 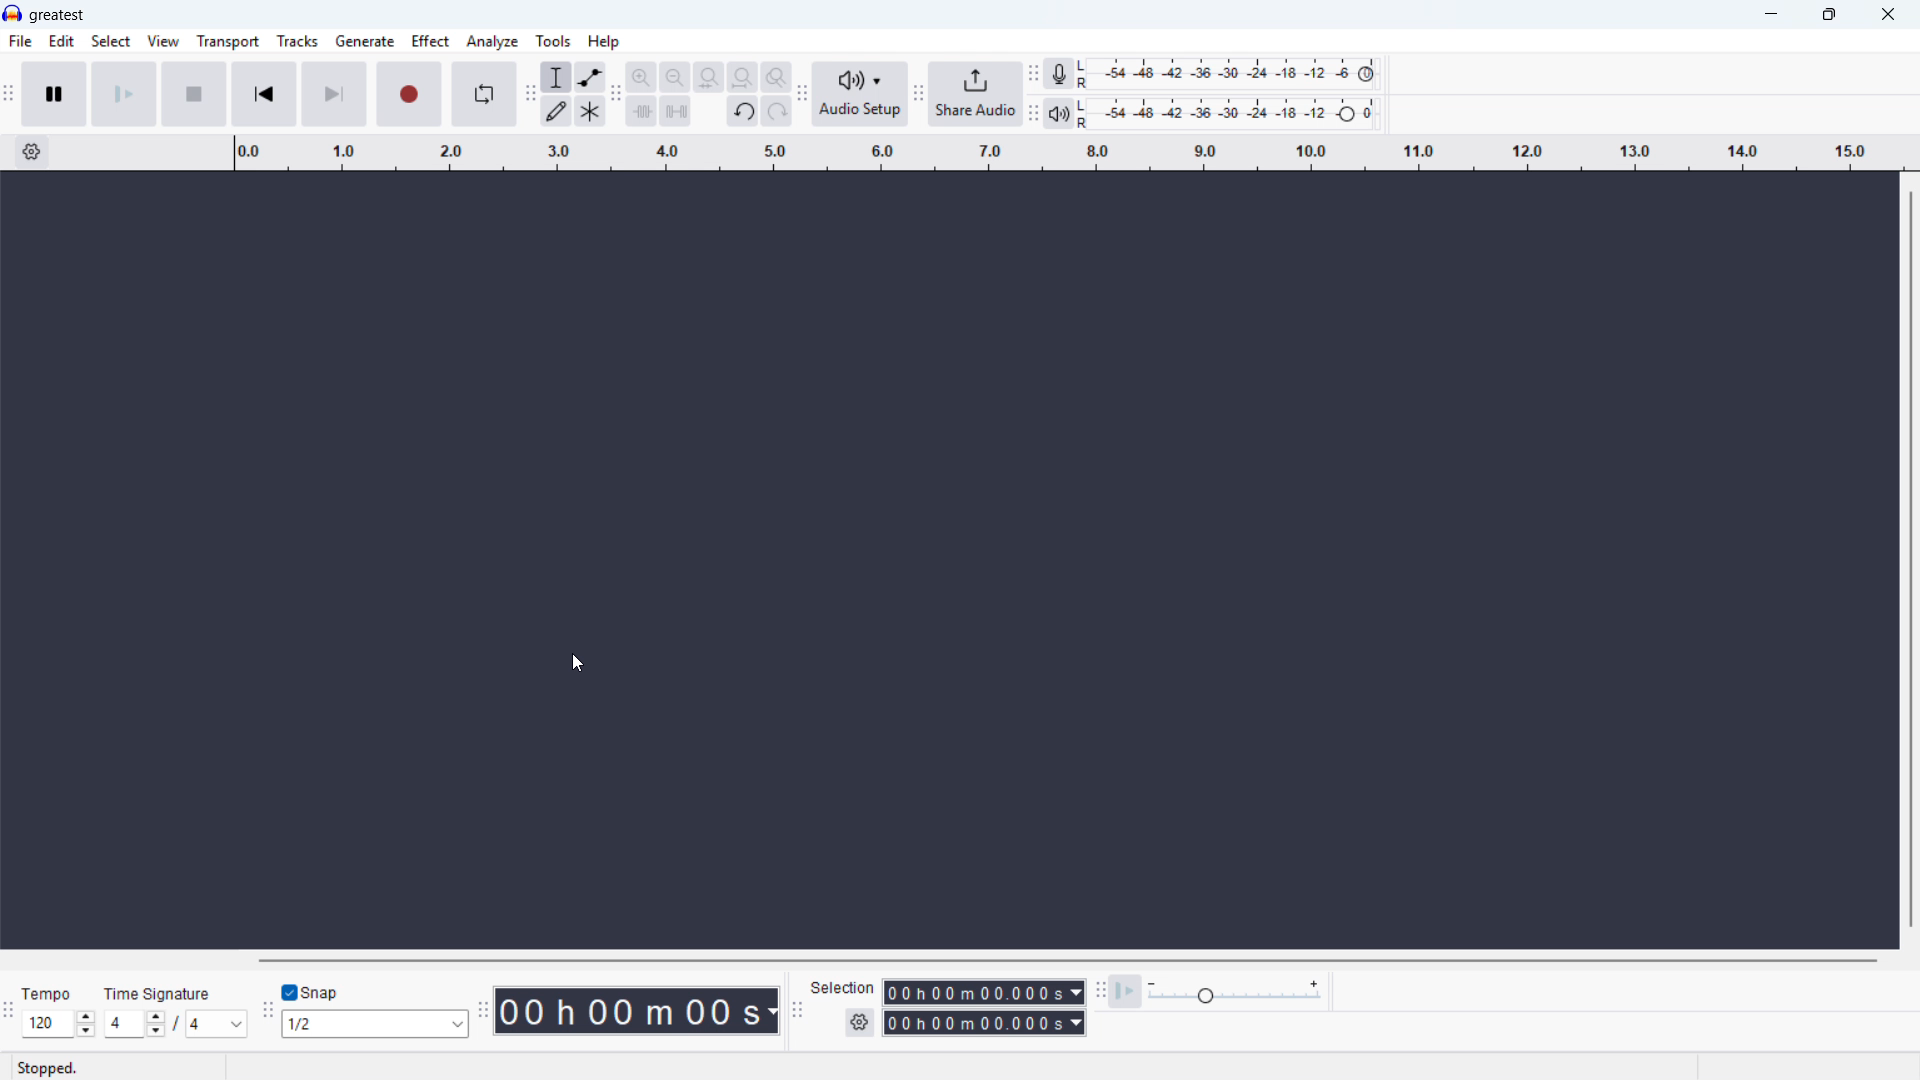 What do you see at coordinates (1236, 992) in the screenshot?
I see `Playback speed ` at bounding box center [1236, 992].